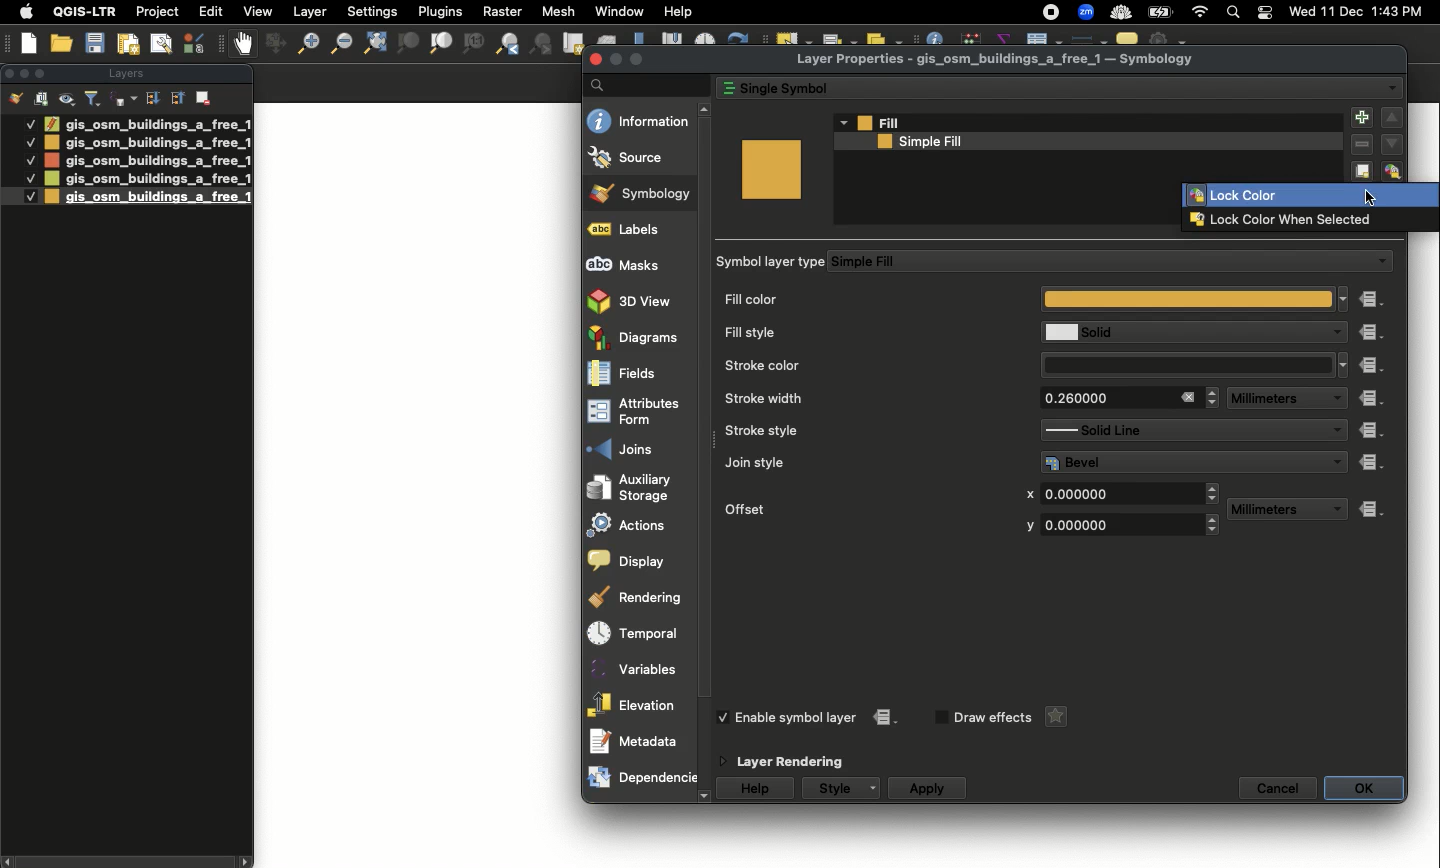 The height and width of the screenshot is (868, 1440). I want to click on Elevation, so click(635, 704).